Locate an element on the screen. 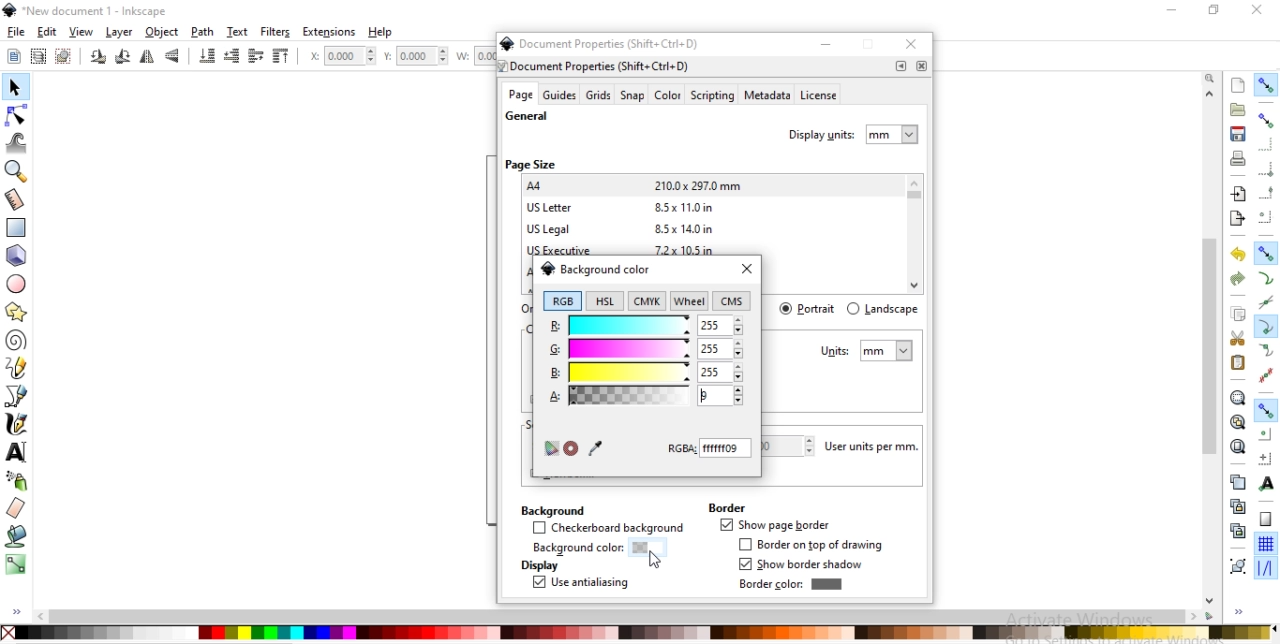 The image size is (1280, 644). background color is located at coordinates (595, 268).